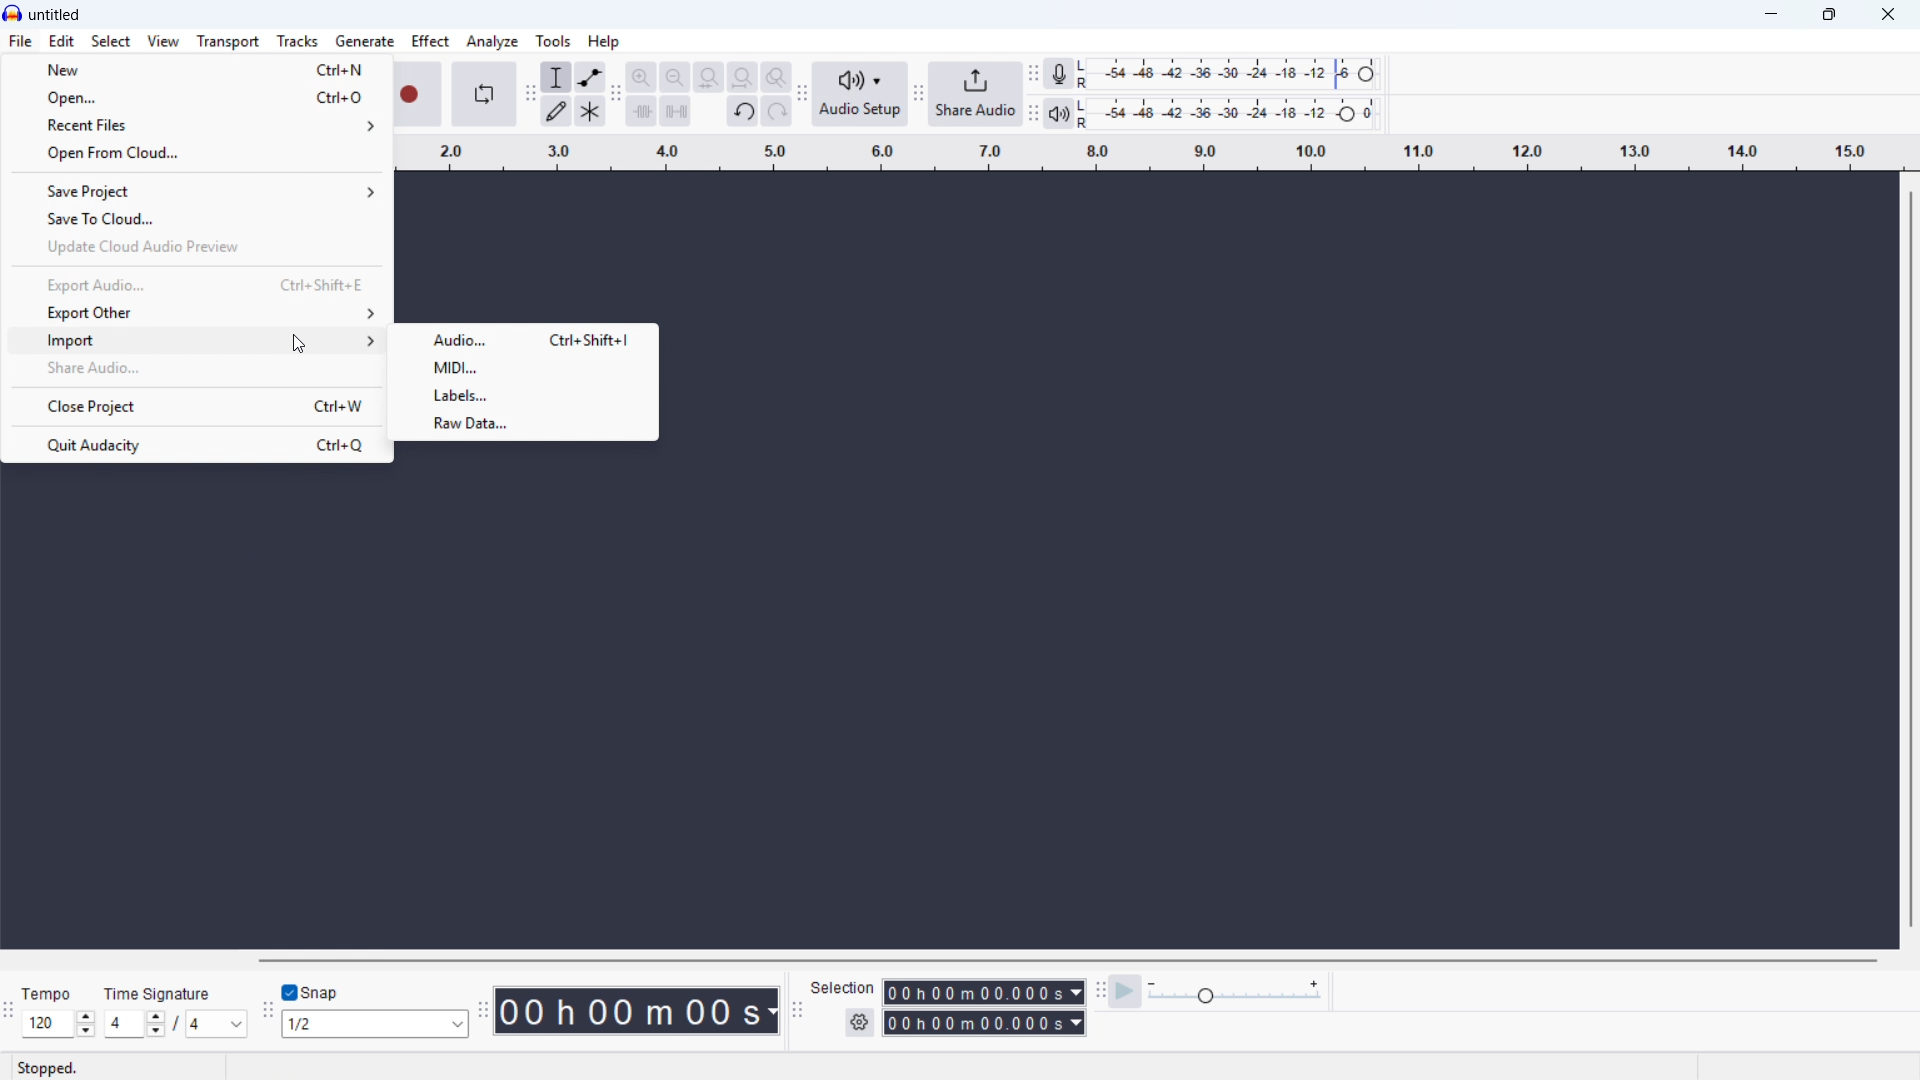 This screenshot has height=1080, width=1920. What do you see at coordinates (21, 43) in the screenshot?
I see `file ` at bounding box center [21, 43].